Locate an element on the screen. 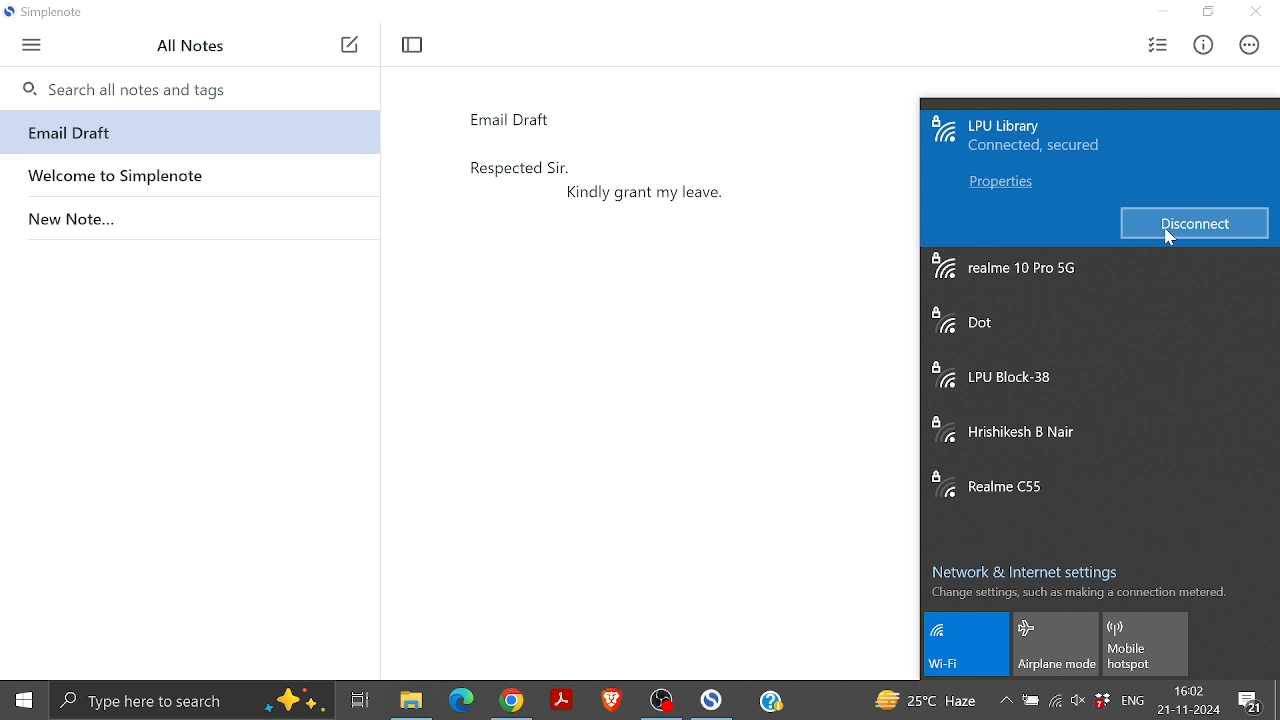 This screenshot has height=720, width=1280. disconenct from the current network is located at coordinates (1194, 222).